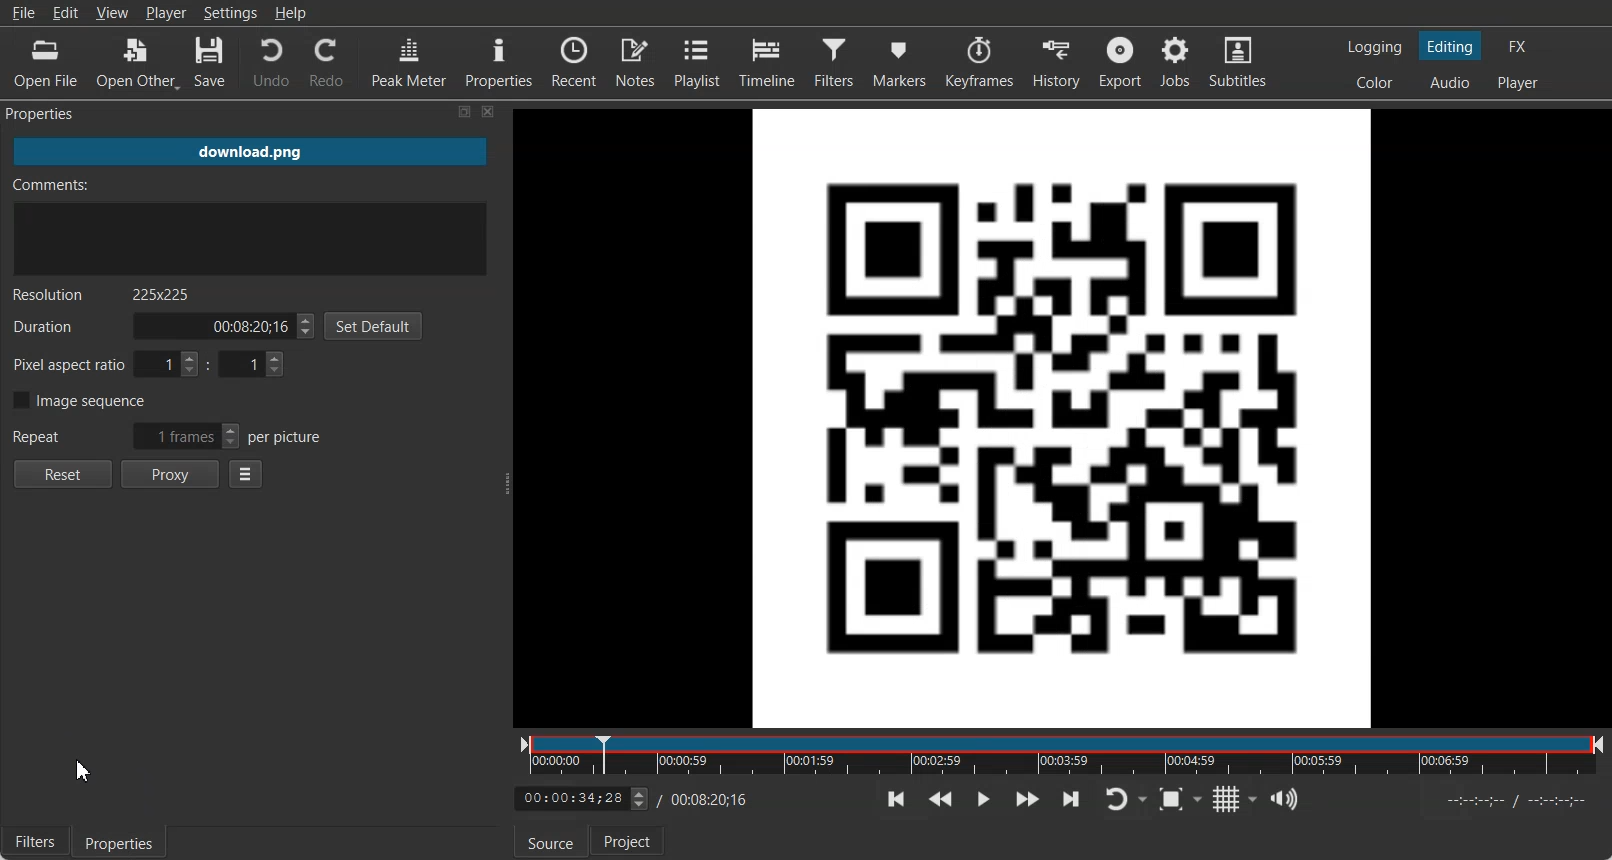 Image resolution: width=1612 pixels, height=860 pixels. I want to click on Pixel aspect ratio for x & Y Co-ordinate, so click(150, 364).